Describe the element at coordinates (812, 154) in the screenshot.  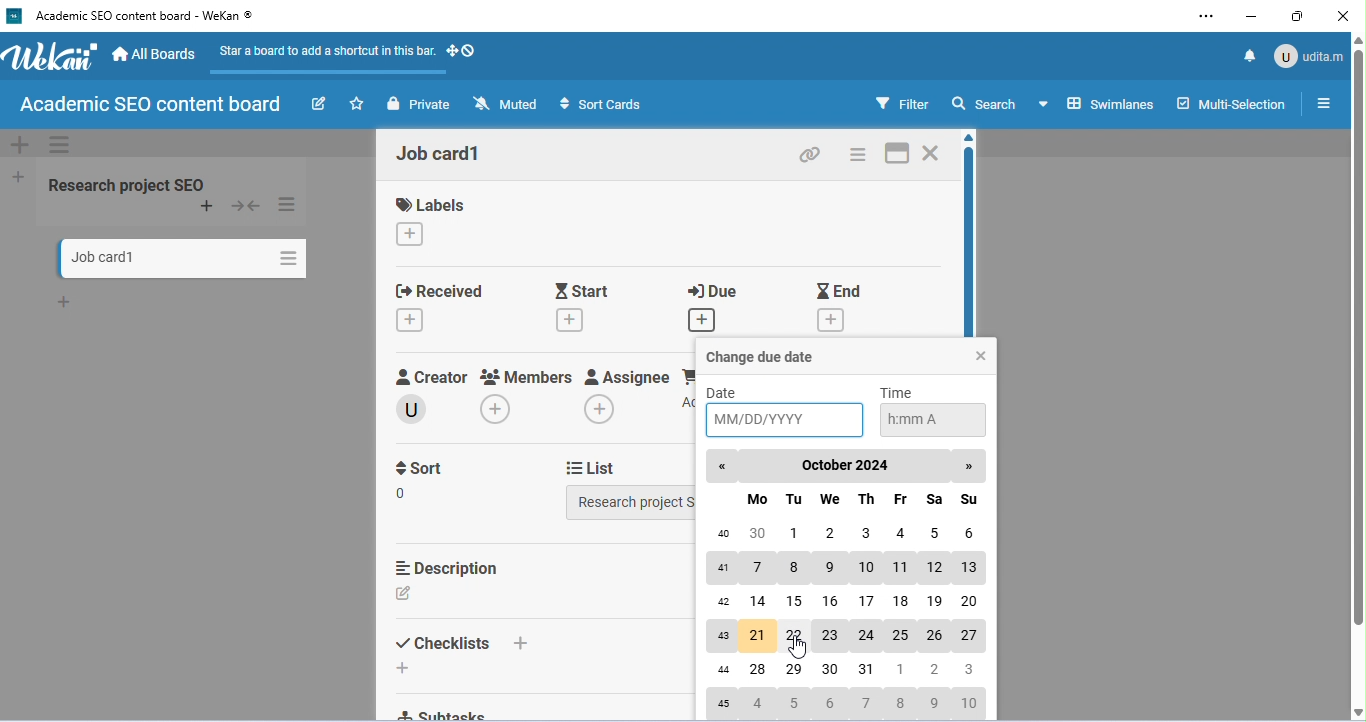
I see `copy card link` at that location.